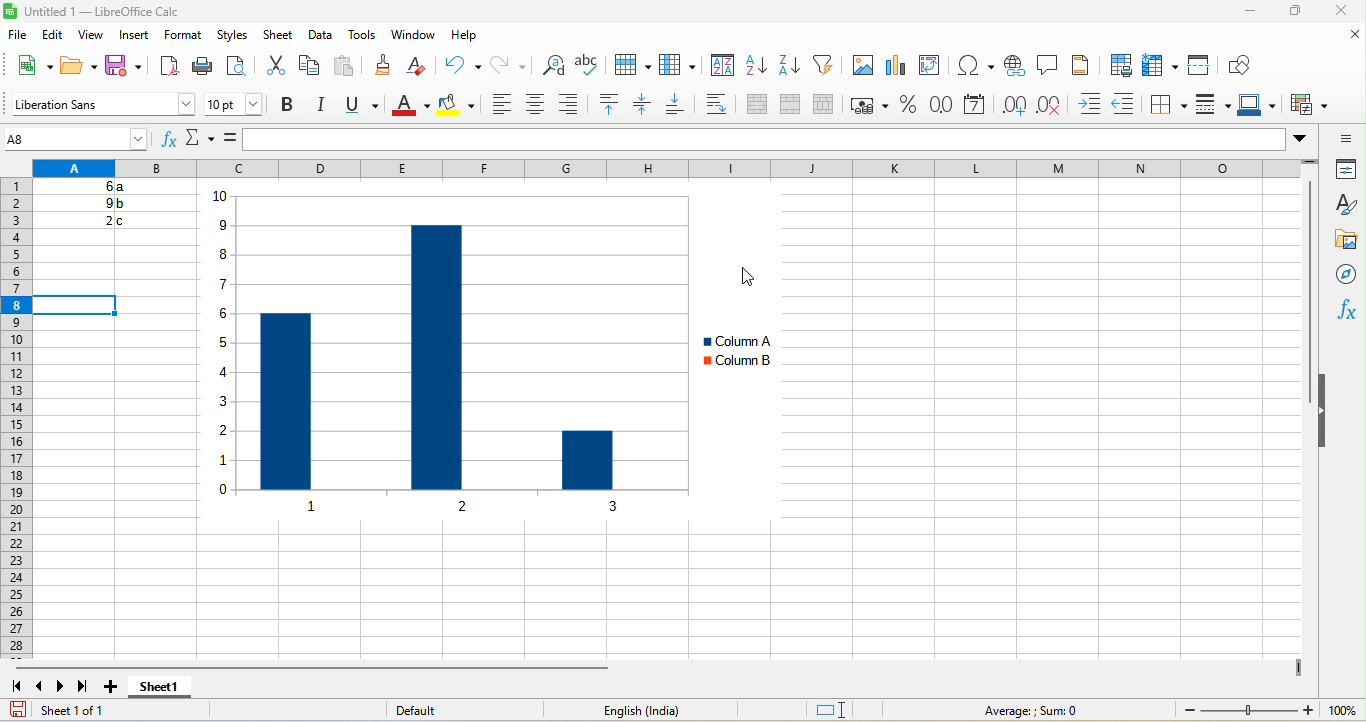  What do you see at coordinates (759, 107) in the screenshot?
I see `merge and center` at bounding box center [759, 107].